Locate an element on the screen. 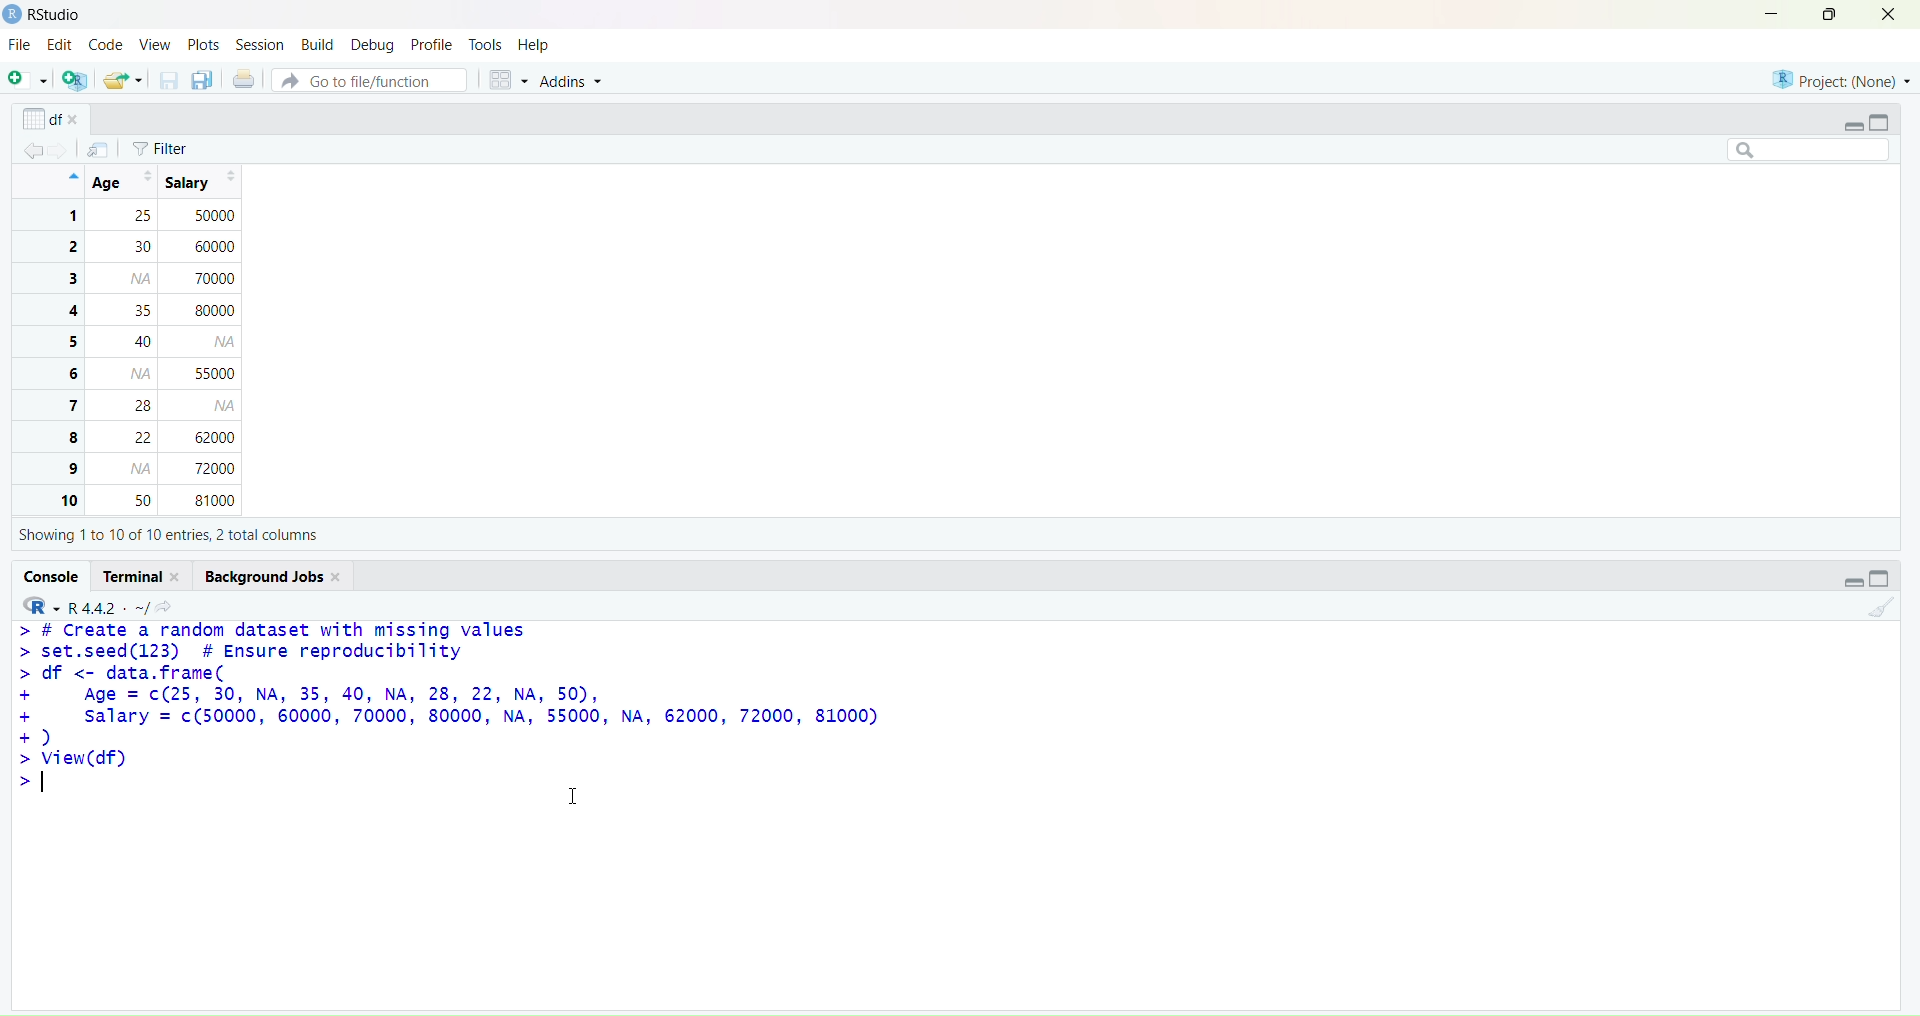 This screenshot has height=1016, width=1920. Rstudio is located at coordinates (44, 14).